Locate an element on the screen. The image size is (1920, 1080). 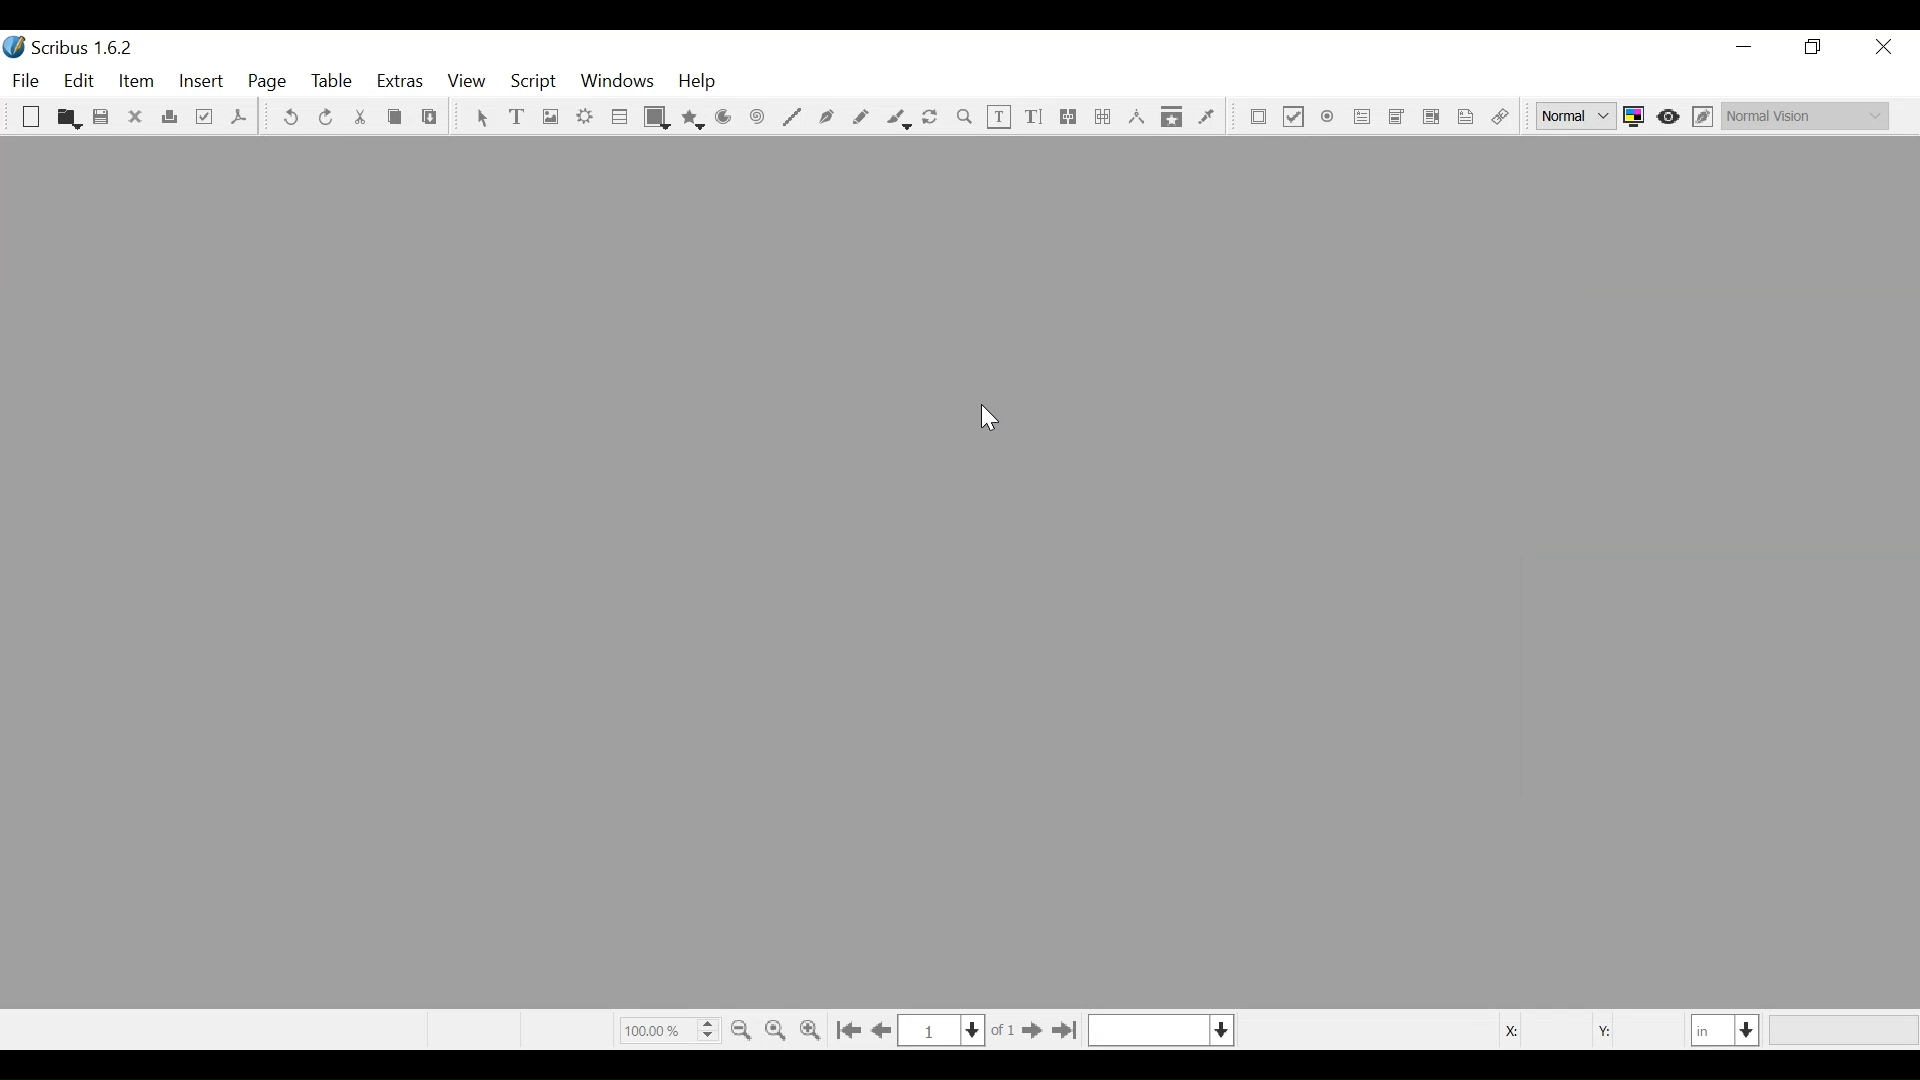
Zoom in is located at coordinates (814, 1028).